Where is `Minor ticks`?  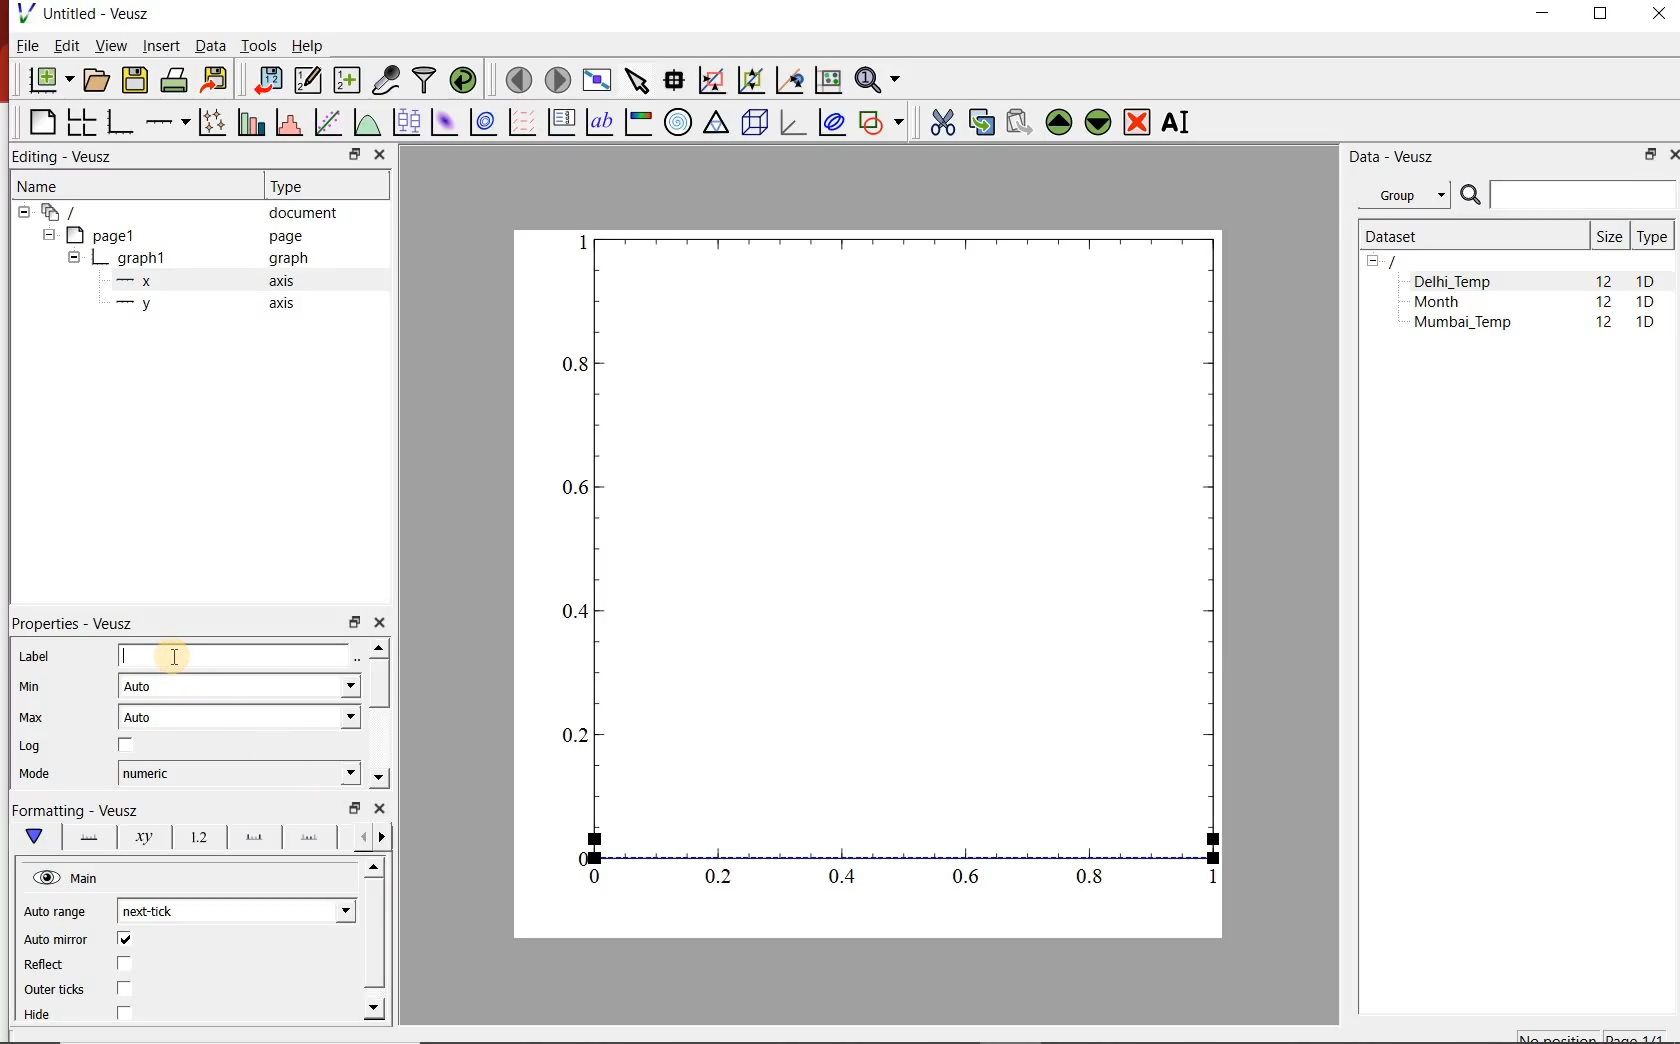 Minor ticks is located at coordinates (311, 837).